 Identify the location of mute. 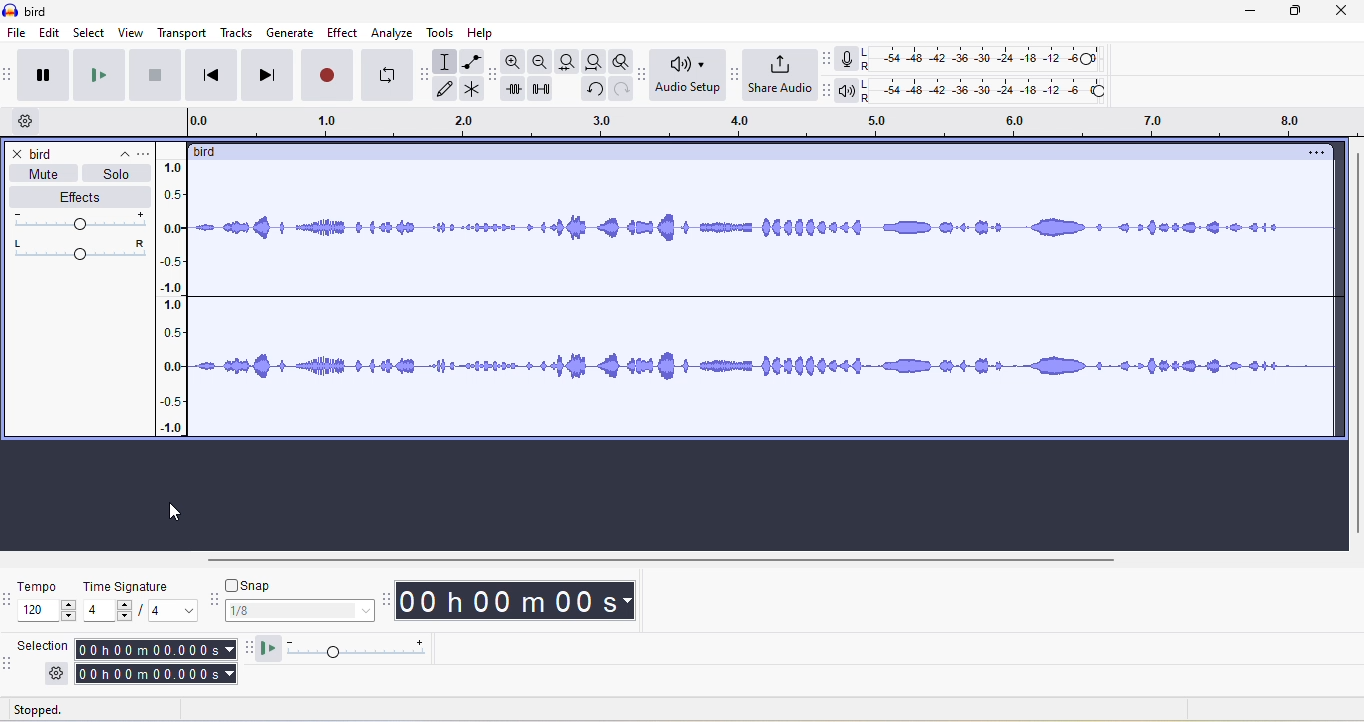
(39, 174).